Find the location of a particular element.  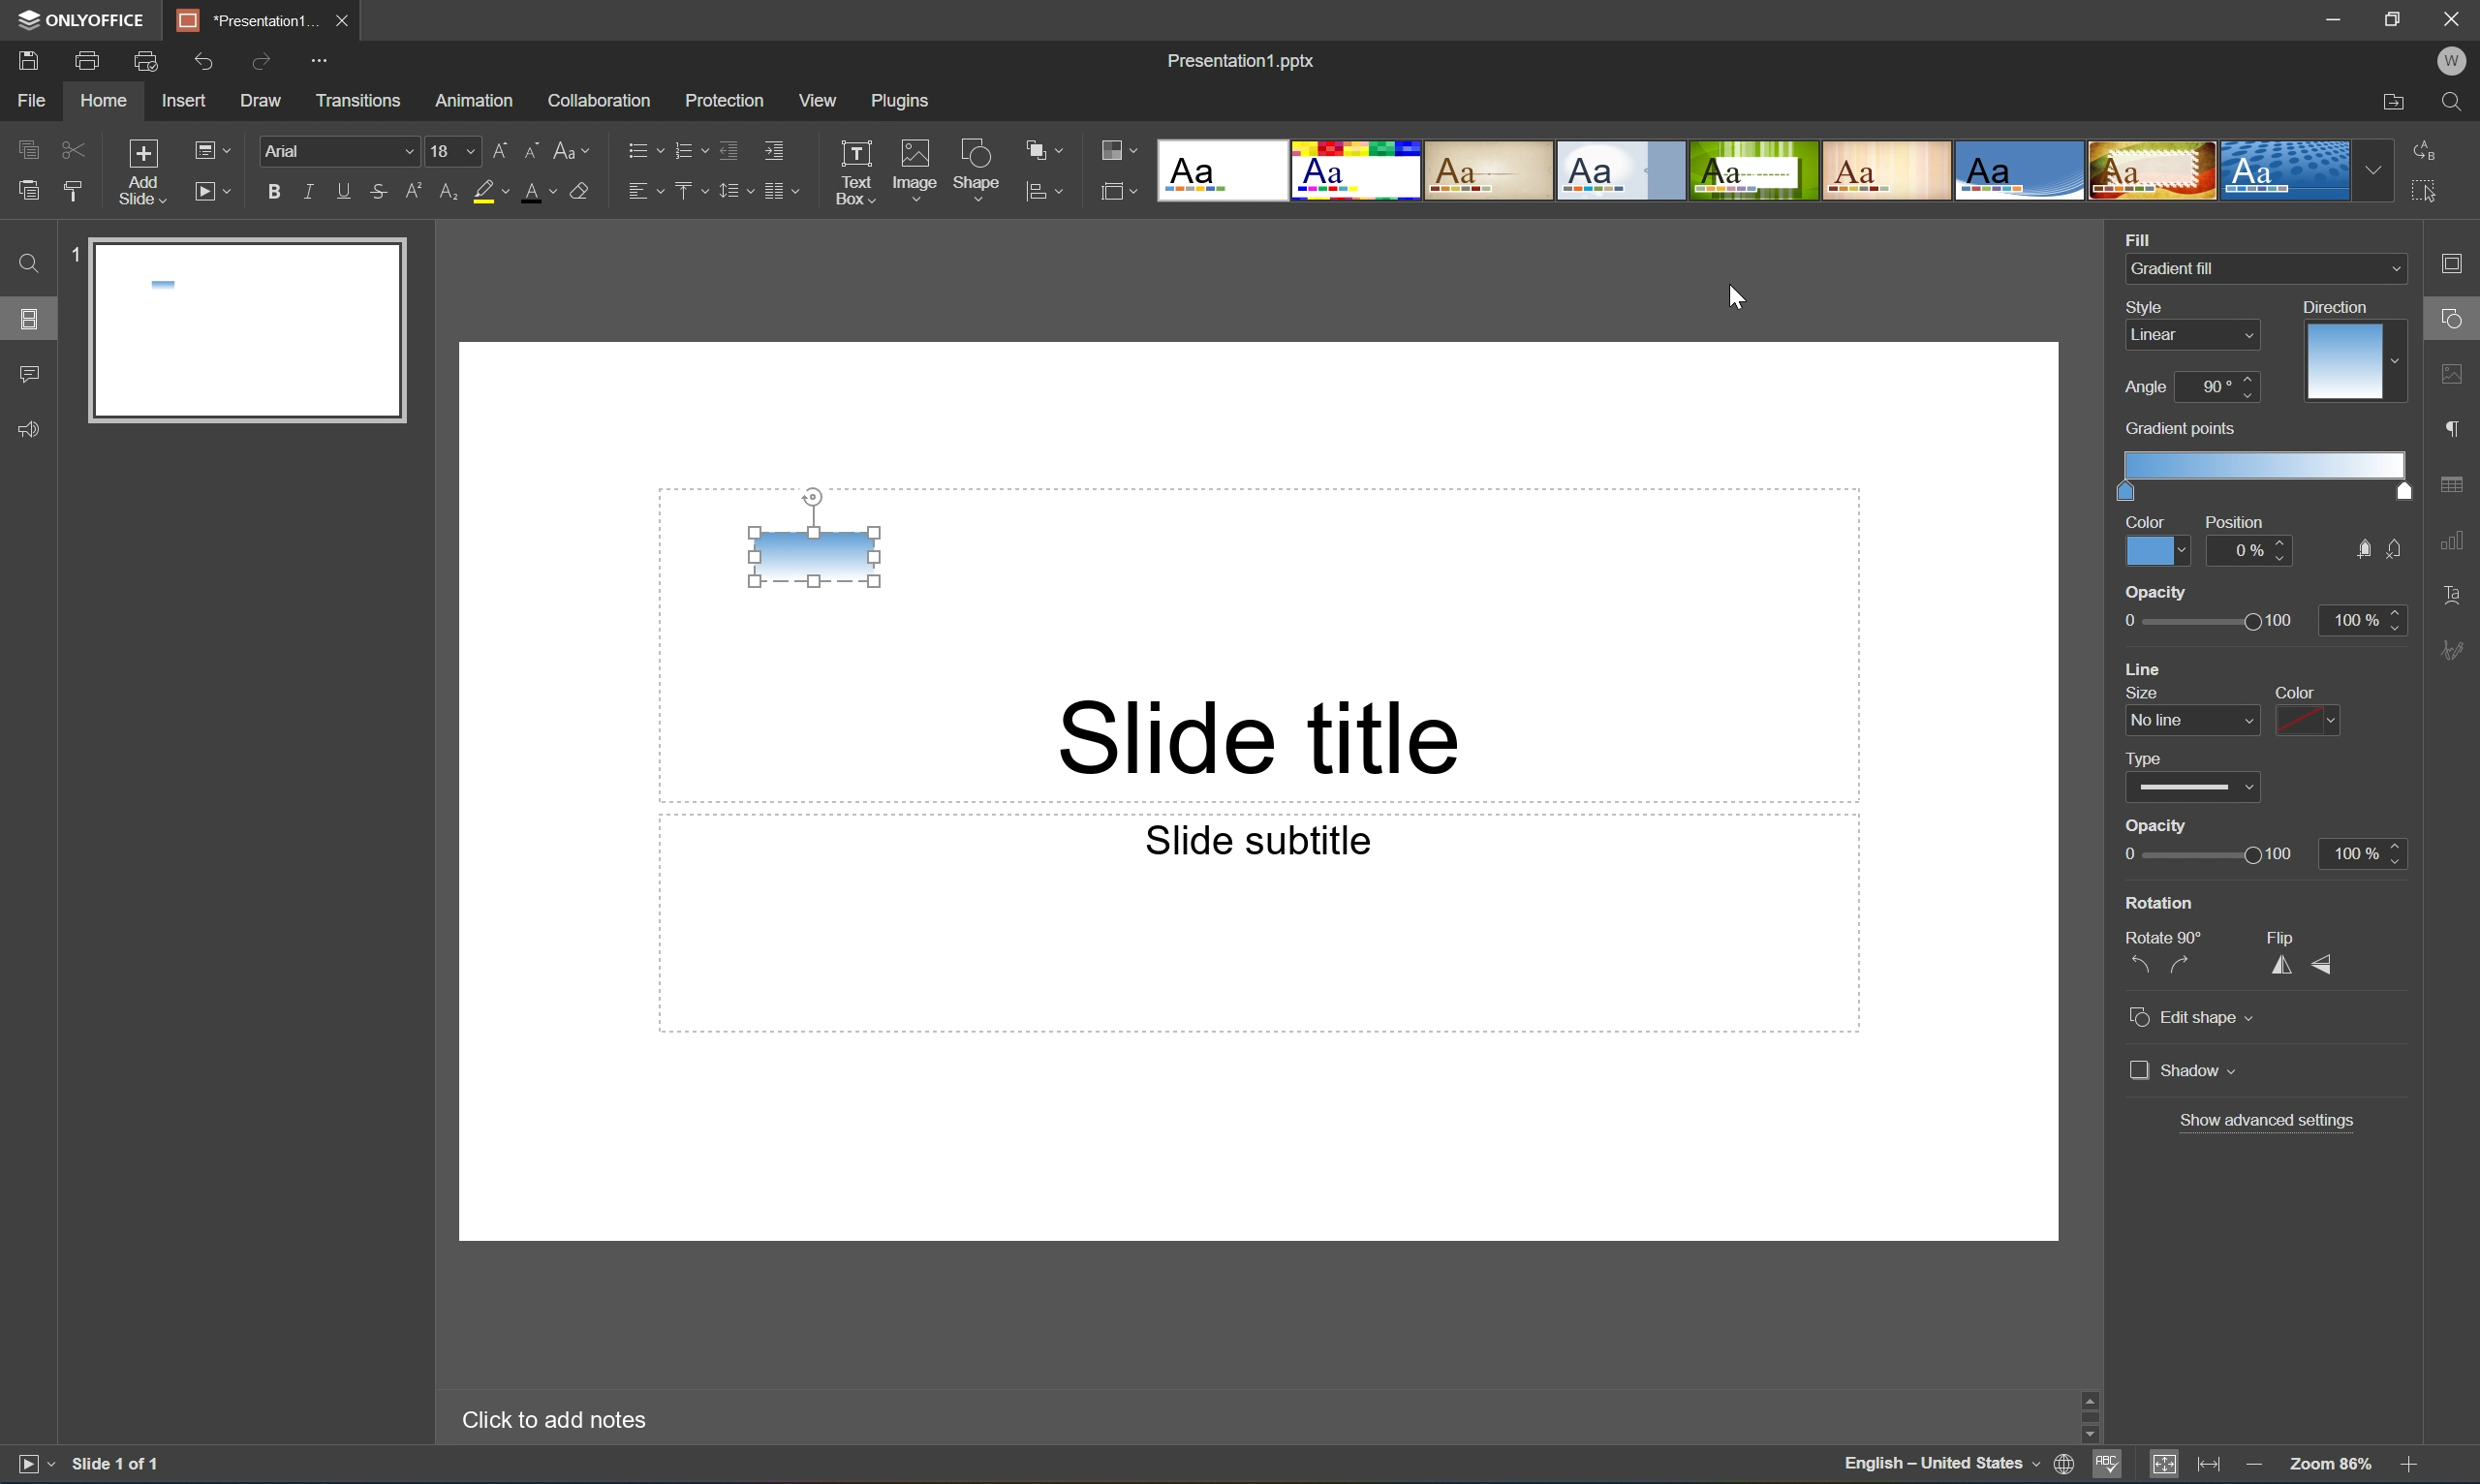

Strikethrough is located at coordinates (378, 193).